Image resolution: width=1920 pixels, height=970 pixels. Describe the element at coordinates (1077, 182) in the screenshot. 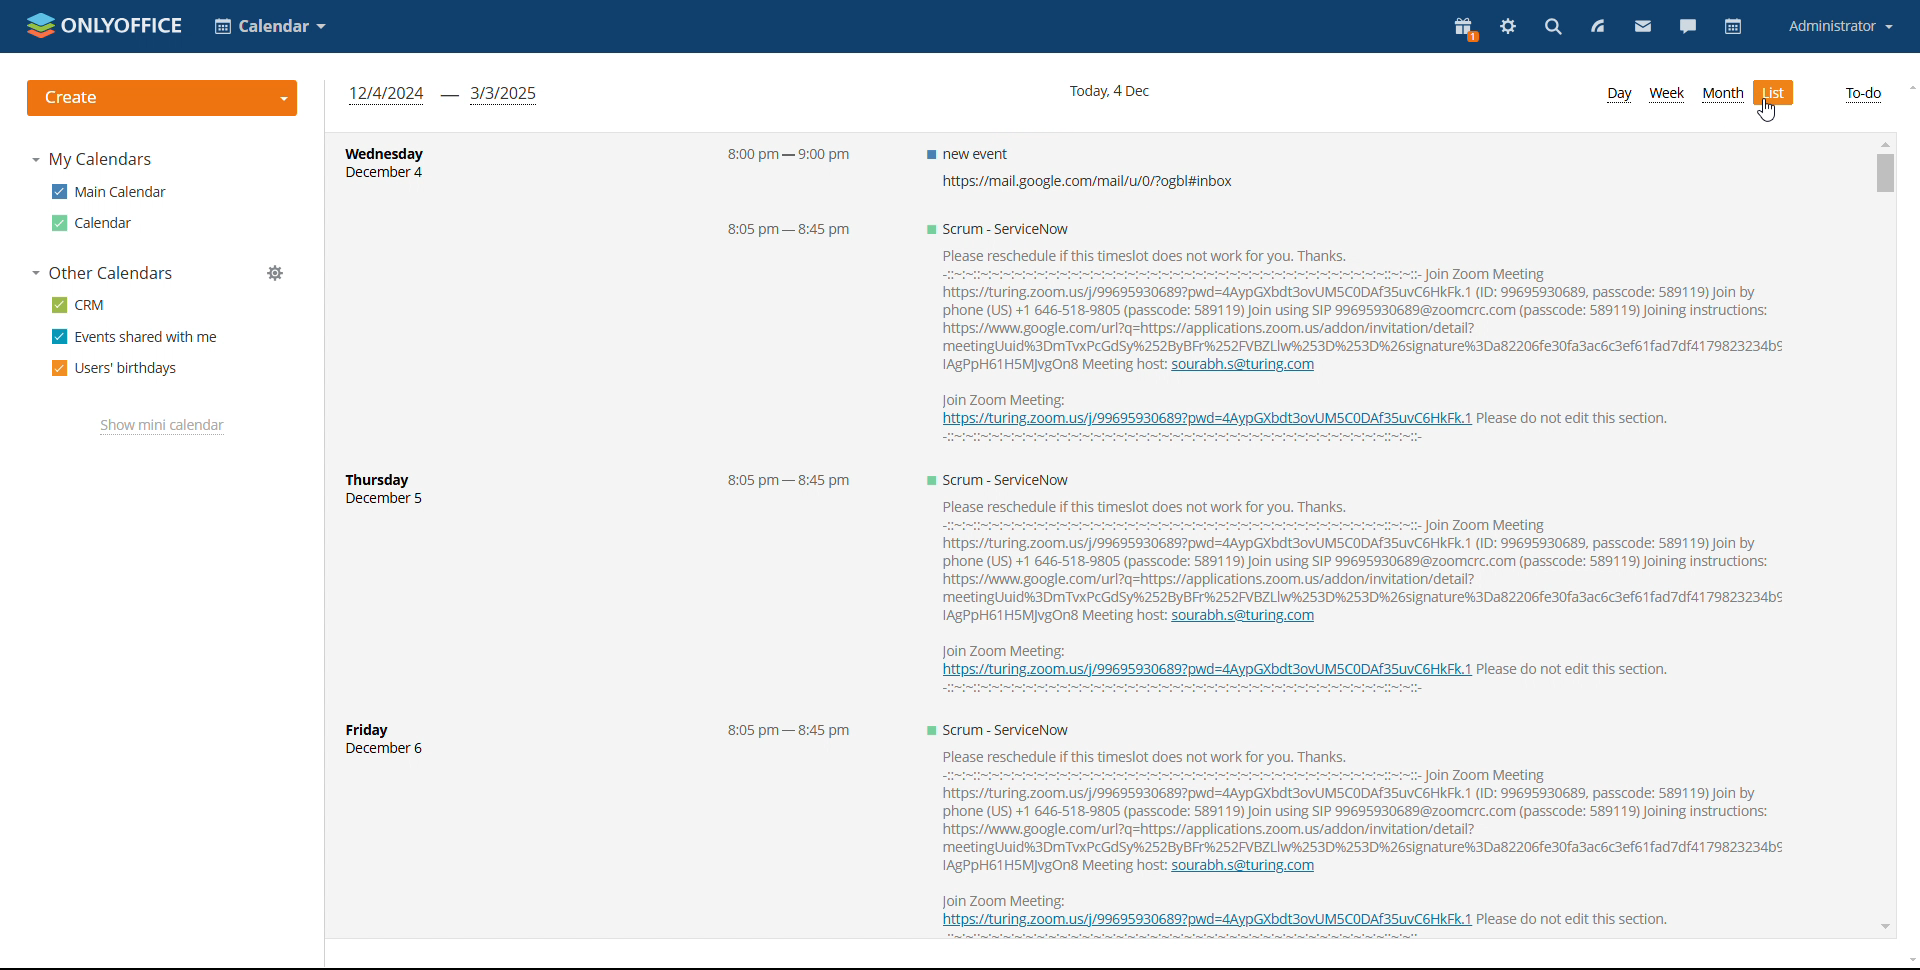

I see `https://mail.google.com/mail/u/0/?ogbl#inbox` at that location.